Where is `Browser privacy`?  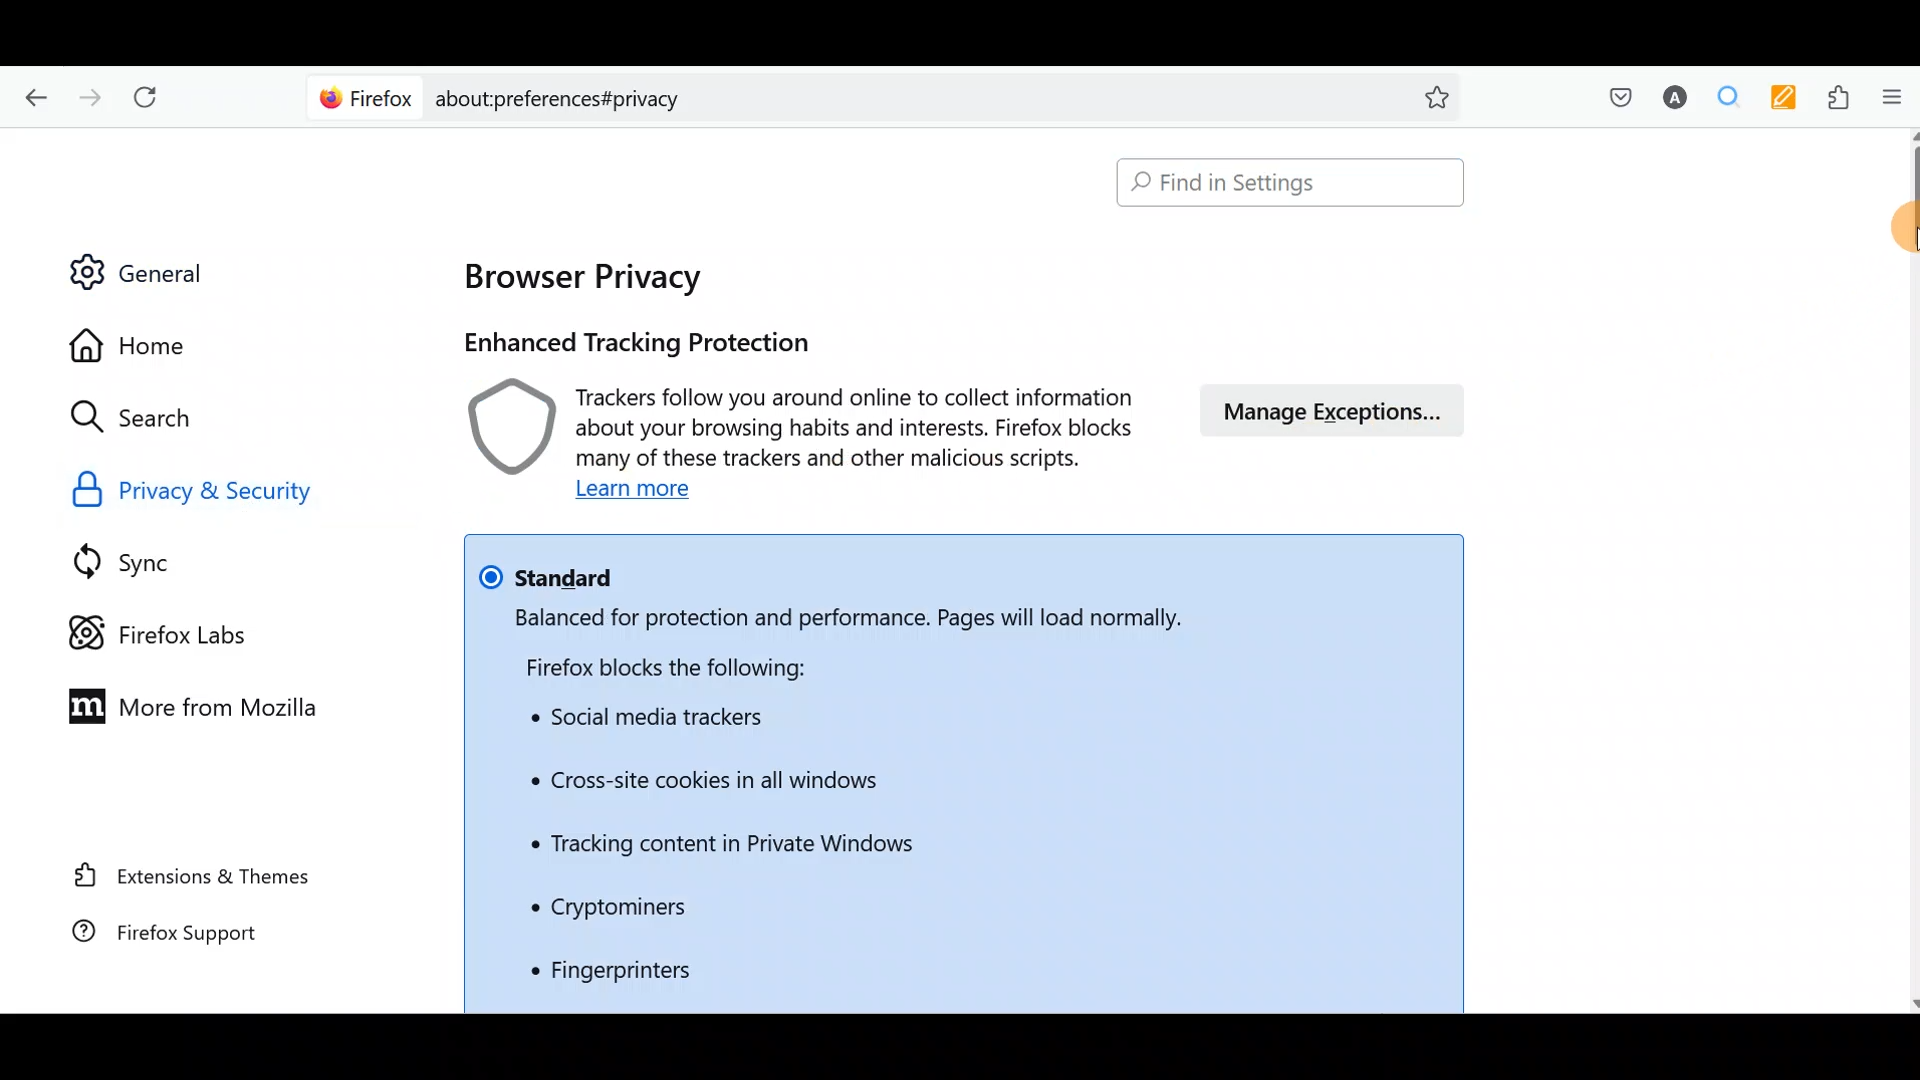 Browser privacy is located at coordinates (603, 279).